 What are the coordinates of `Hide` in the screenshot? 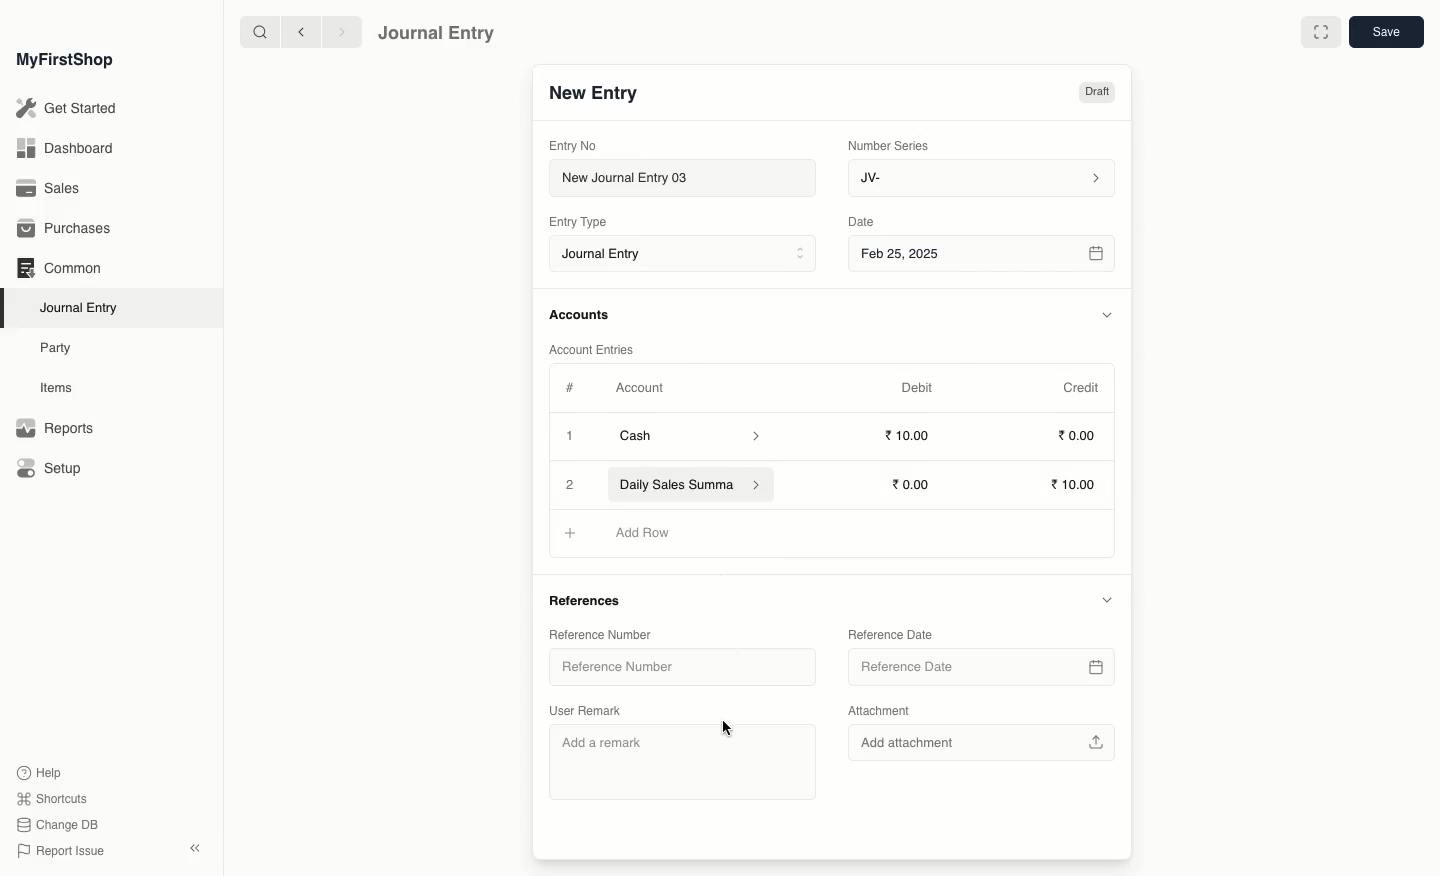 It's located at (1106, 599).